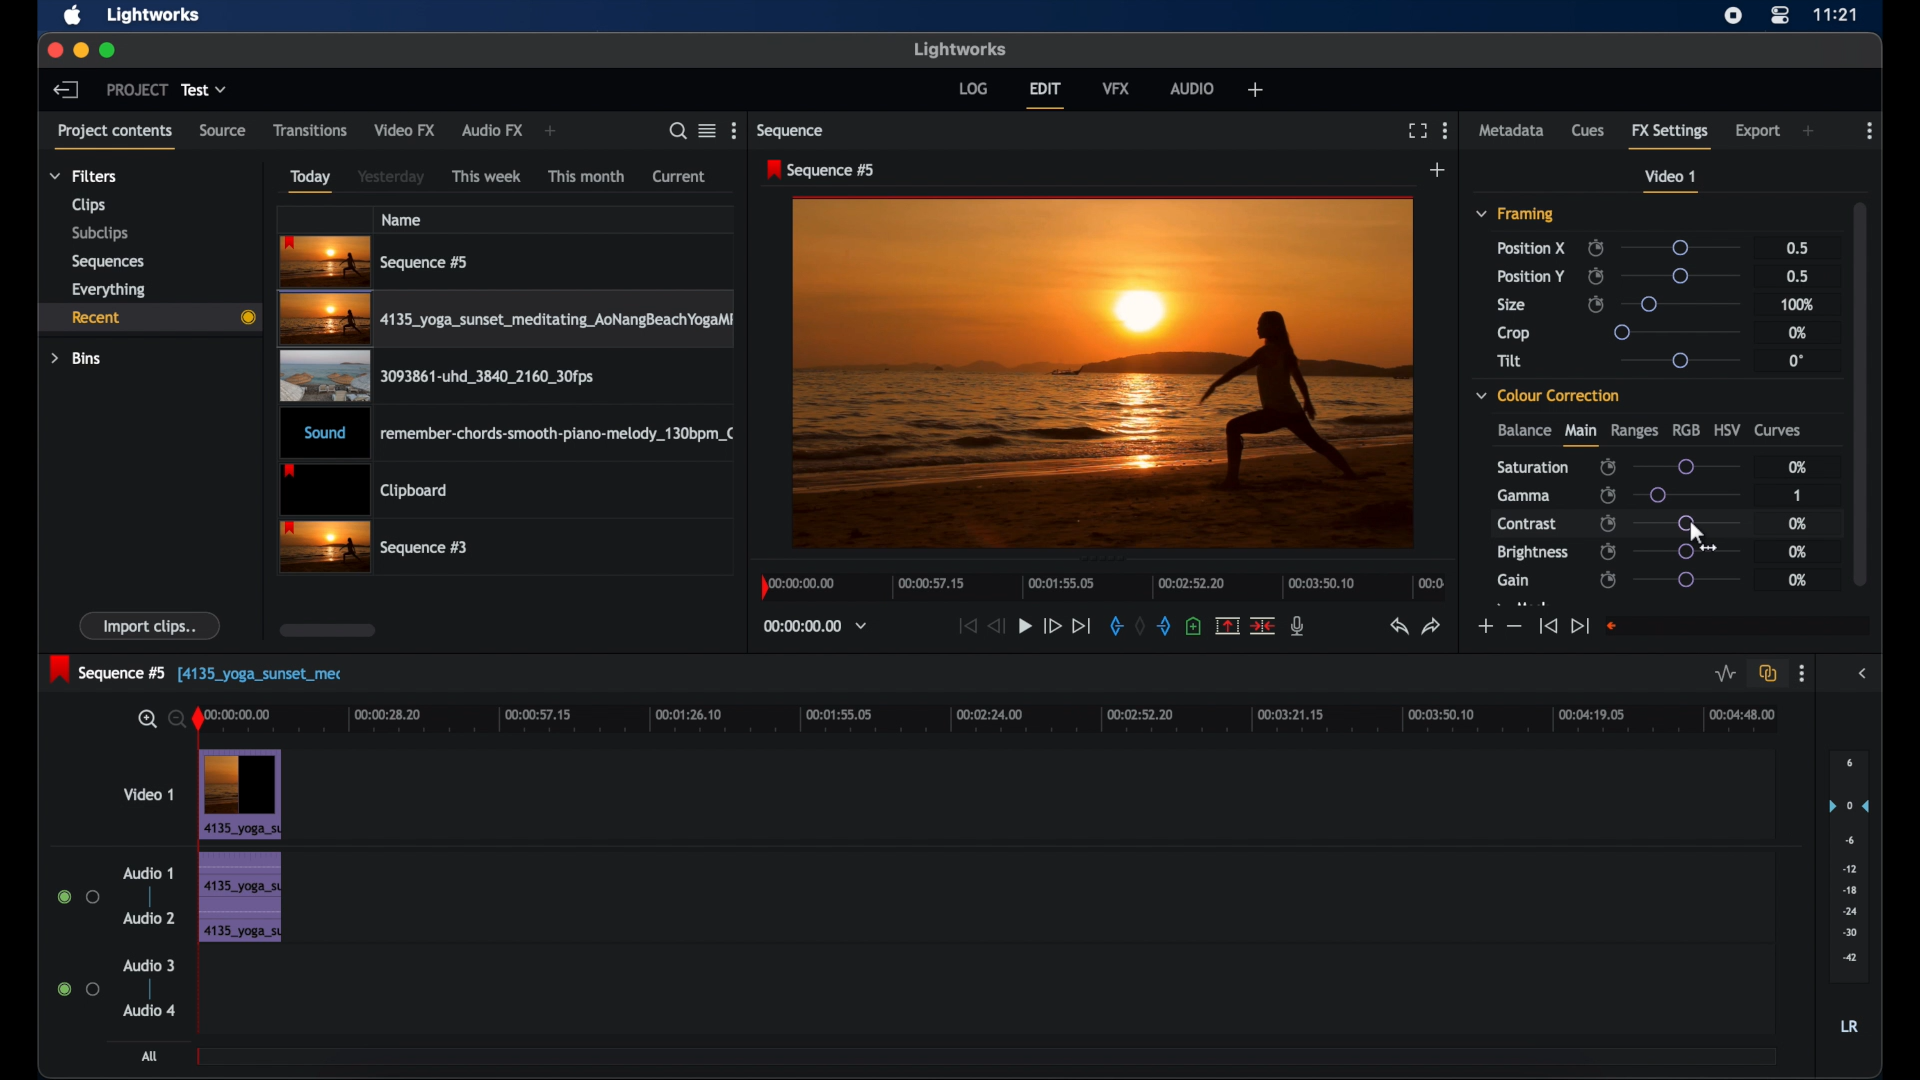  I want to click on lightworks, so click(962, 49).